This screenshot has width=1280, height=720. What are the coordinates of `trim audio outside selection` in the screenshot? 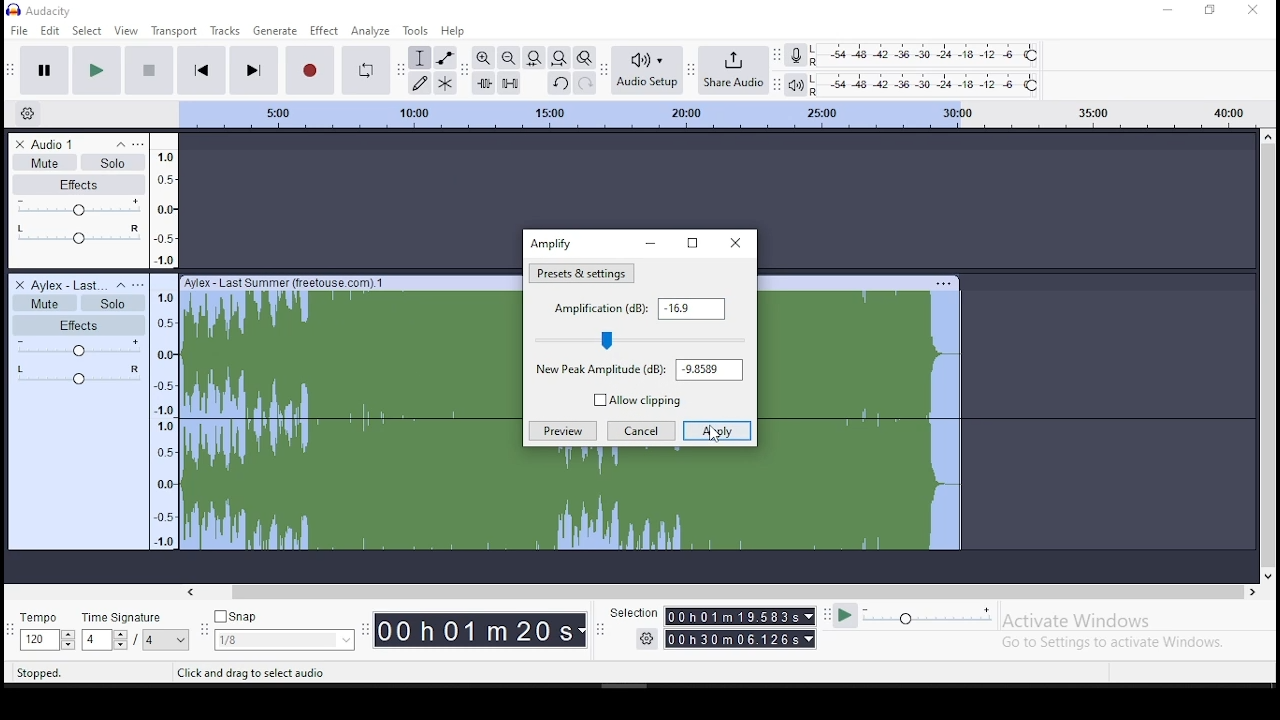 It's located at (484, 83).